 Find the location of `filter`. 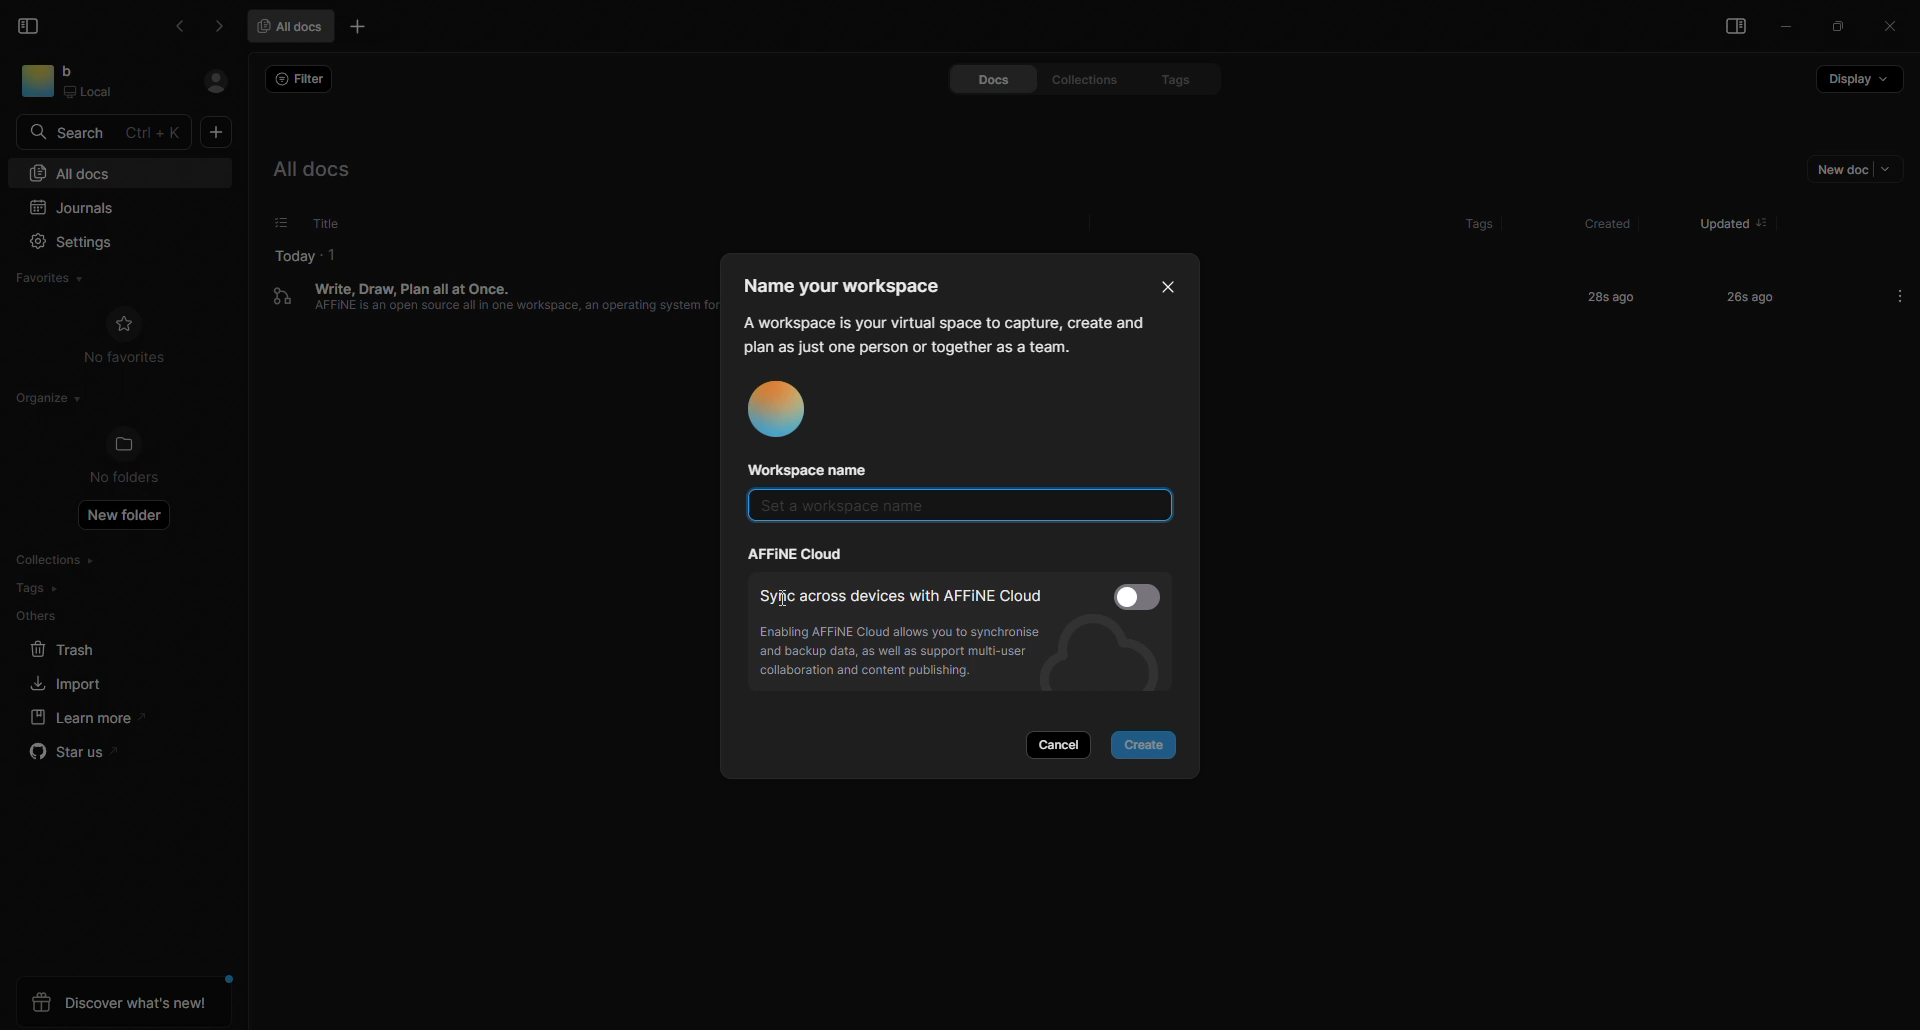

filter is located at coordinates (302, 80).